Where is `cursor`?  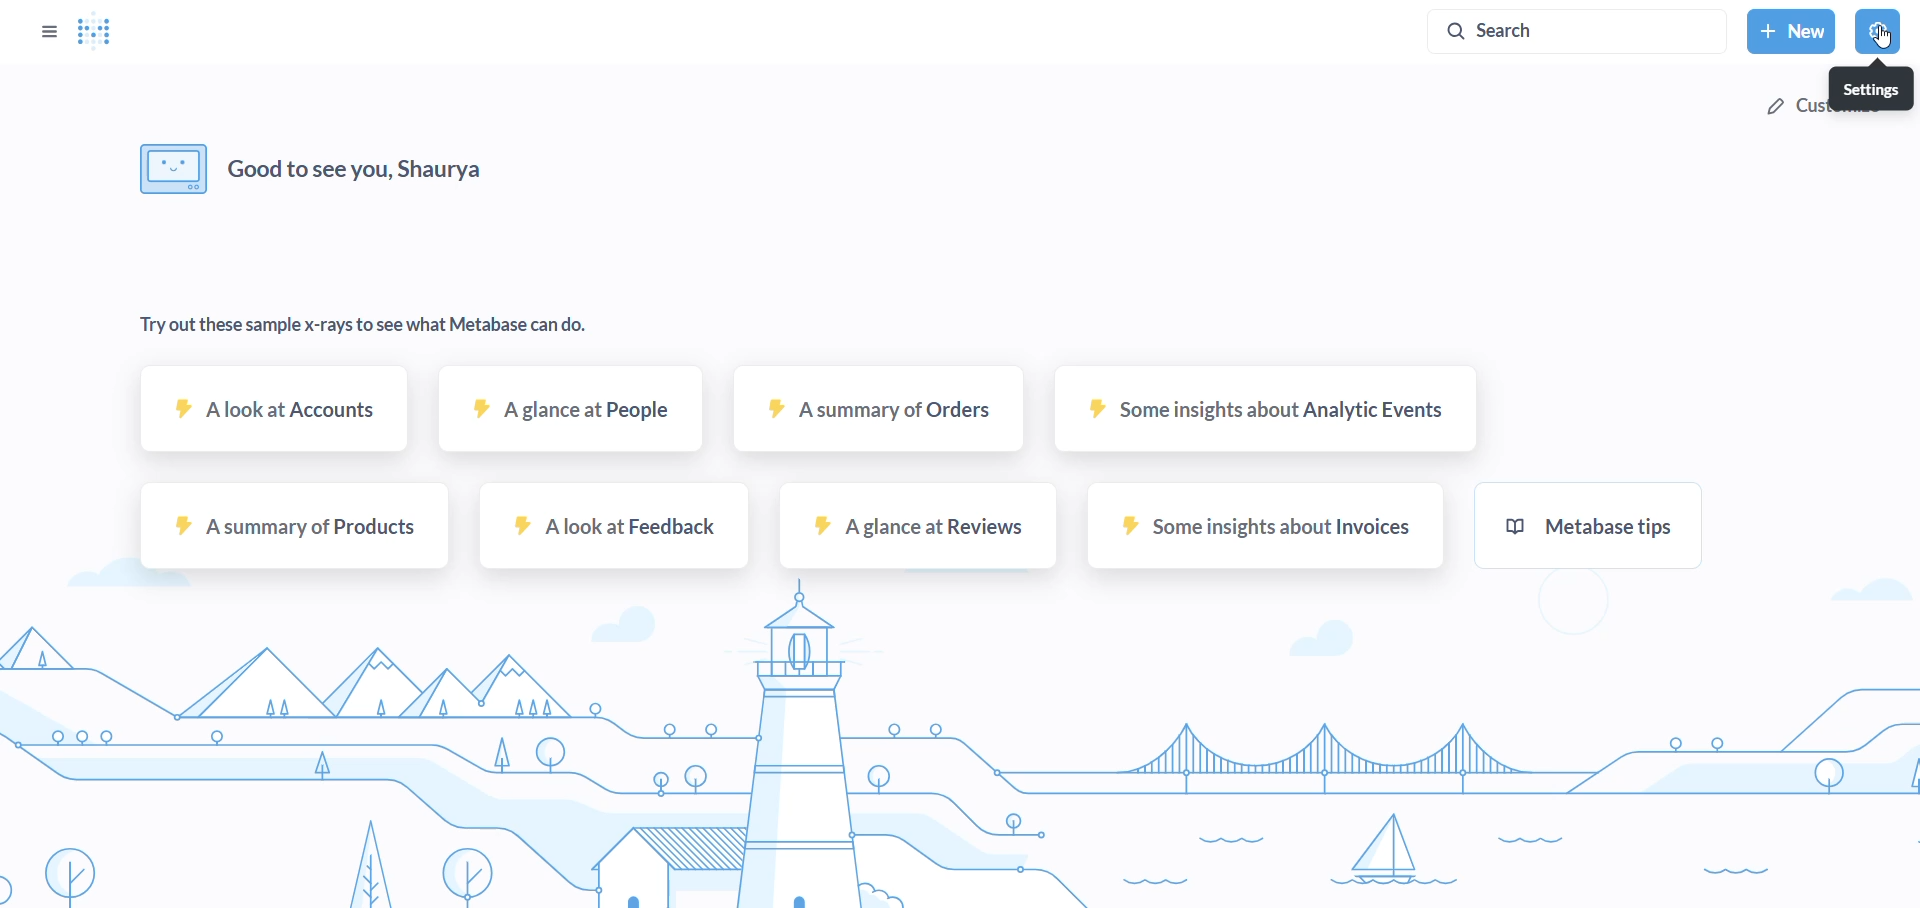 cursor is located at coordinates (1887, 39).